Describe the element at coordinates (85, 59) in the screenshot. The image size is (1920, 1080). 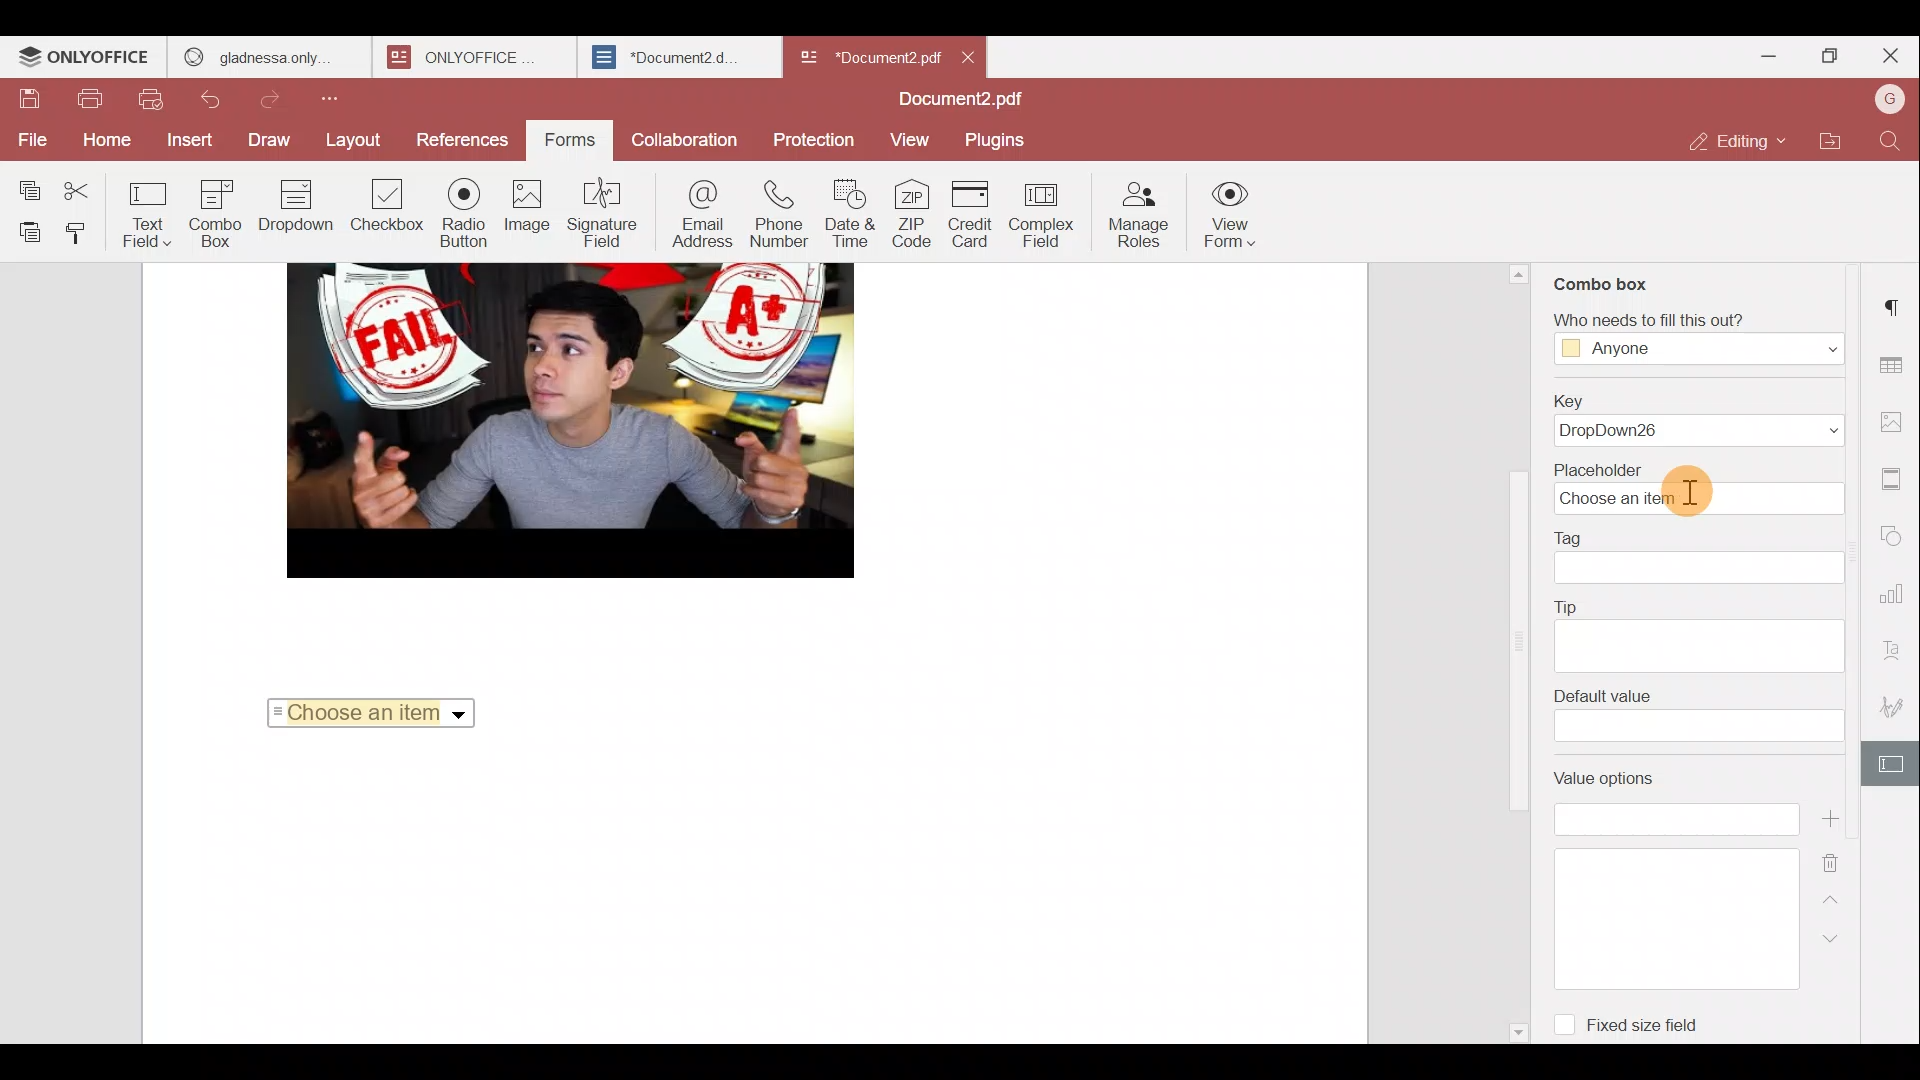
I see `ONLYOFFICE` at that location.